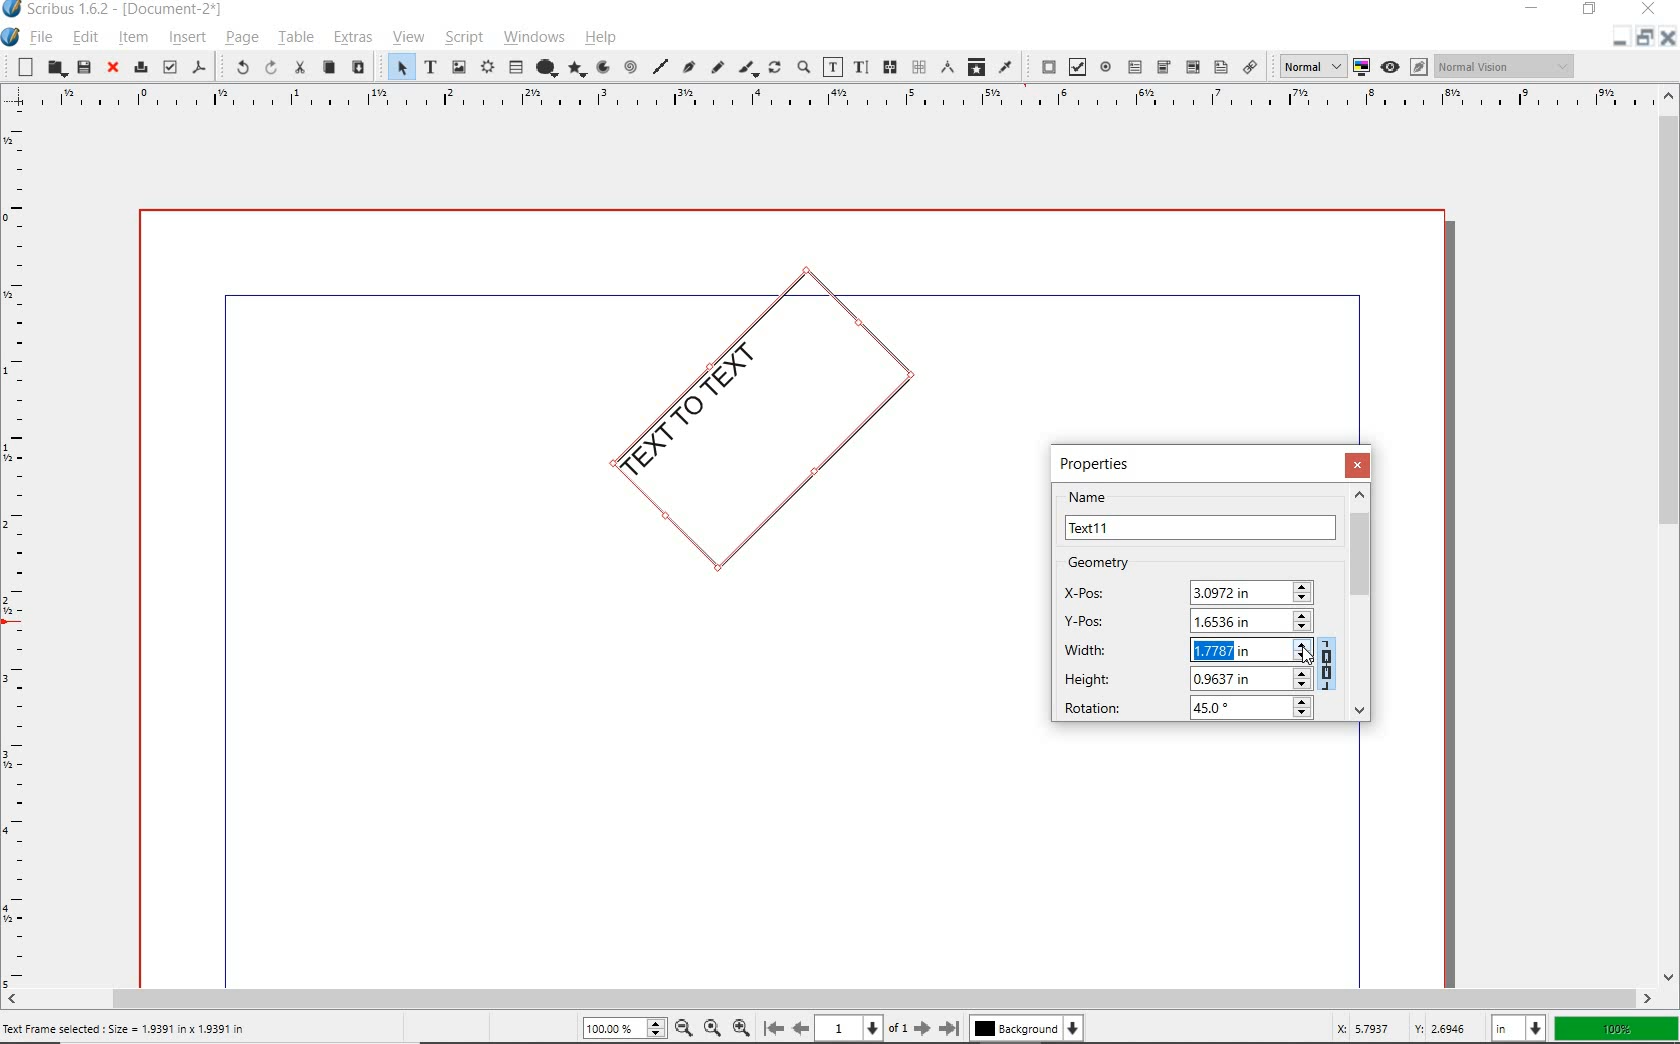  What do you see at coordinates (745, 1025) in the screenshot?
I see `zoom in` at bounding box center [745, 1025].